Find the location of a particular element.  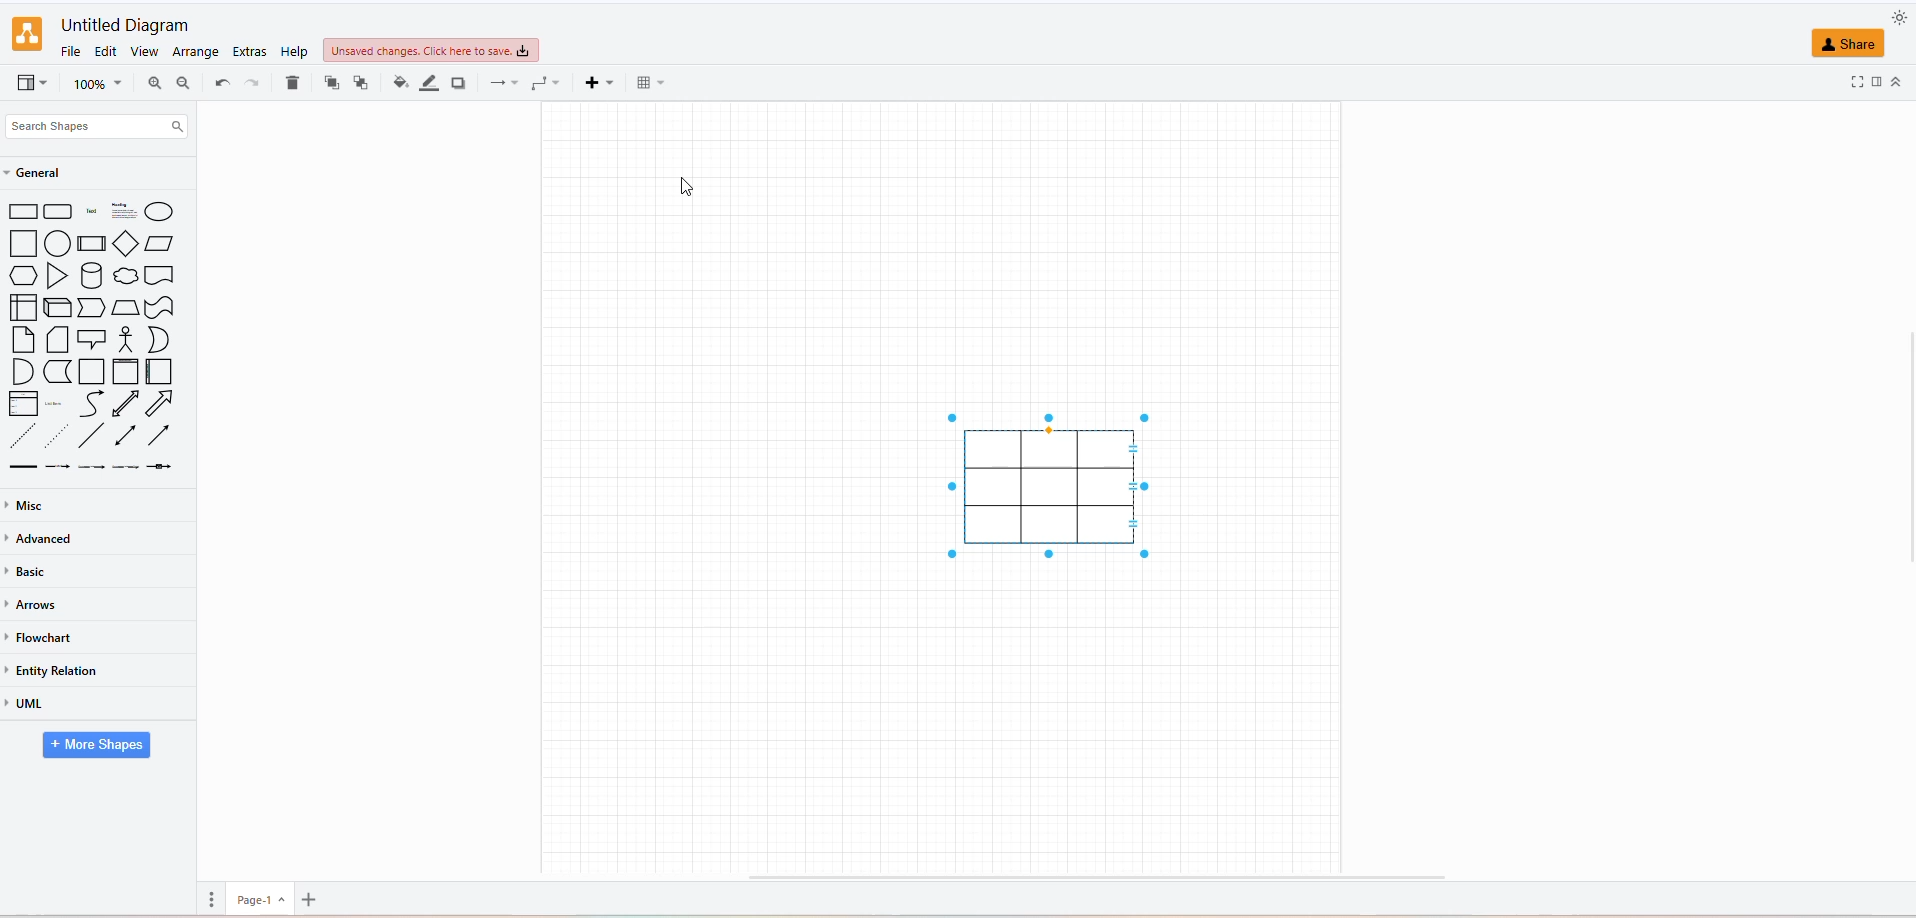

search is located at coordinates (121, 128).